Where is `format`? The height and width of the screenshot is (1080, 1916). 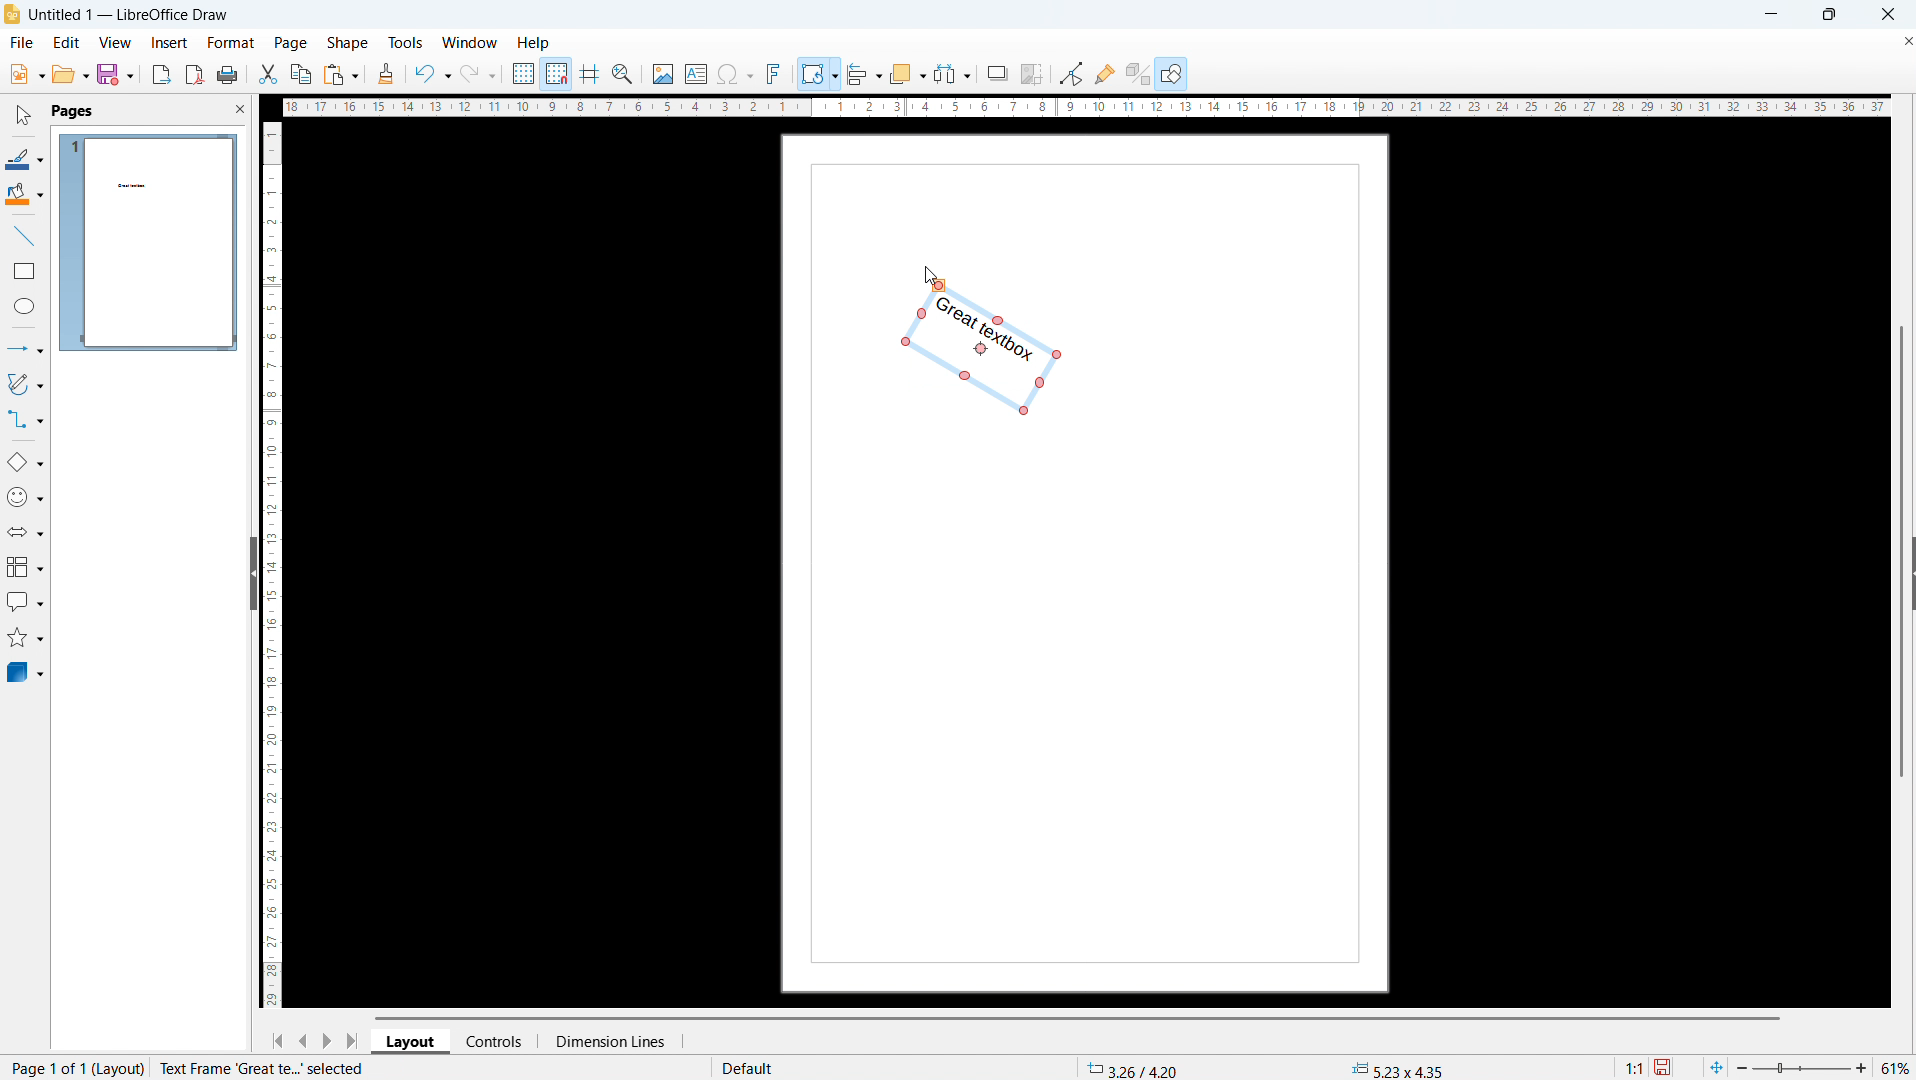 format is located at coordinates (229, 42).